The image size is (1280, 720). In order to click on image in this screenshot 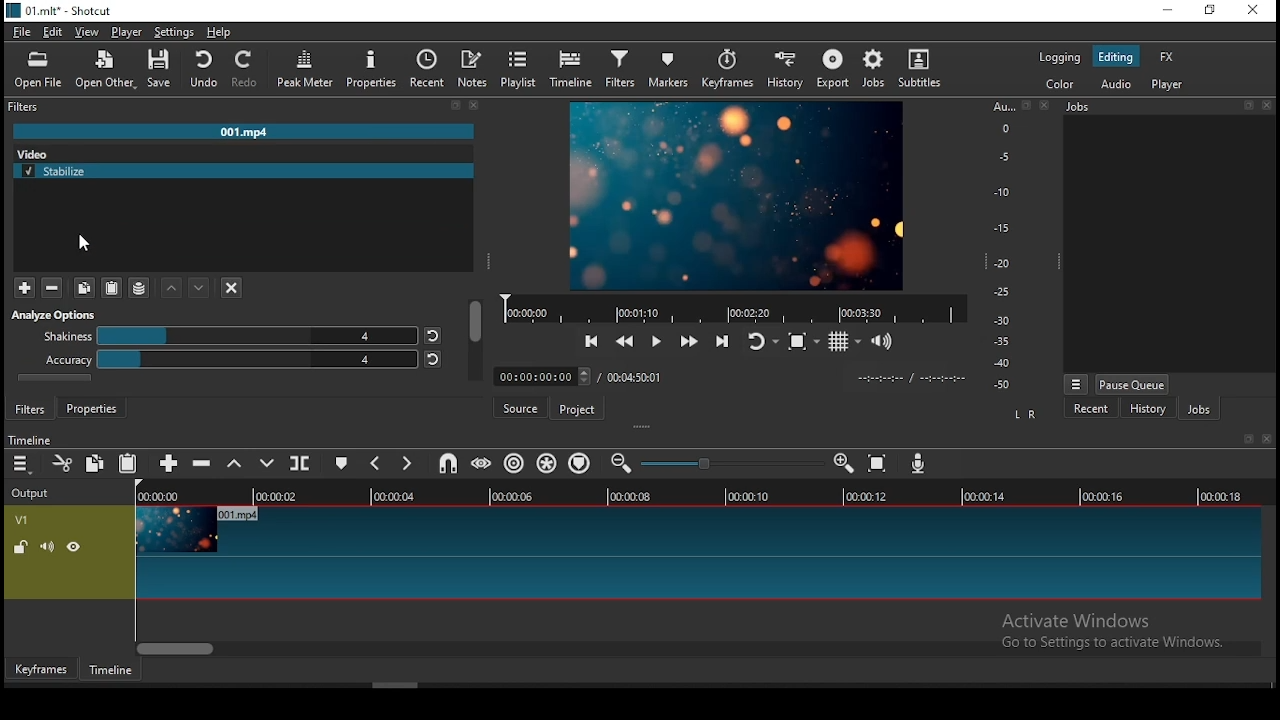, I will do `click(738, 191)`.